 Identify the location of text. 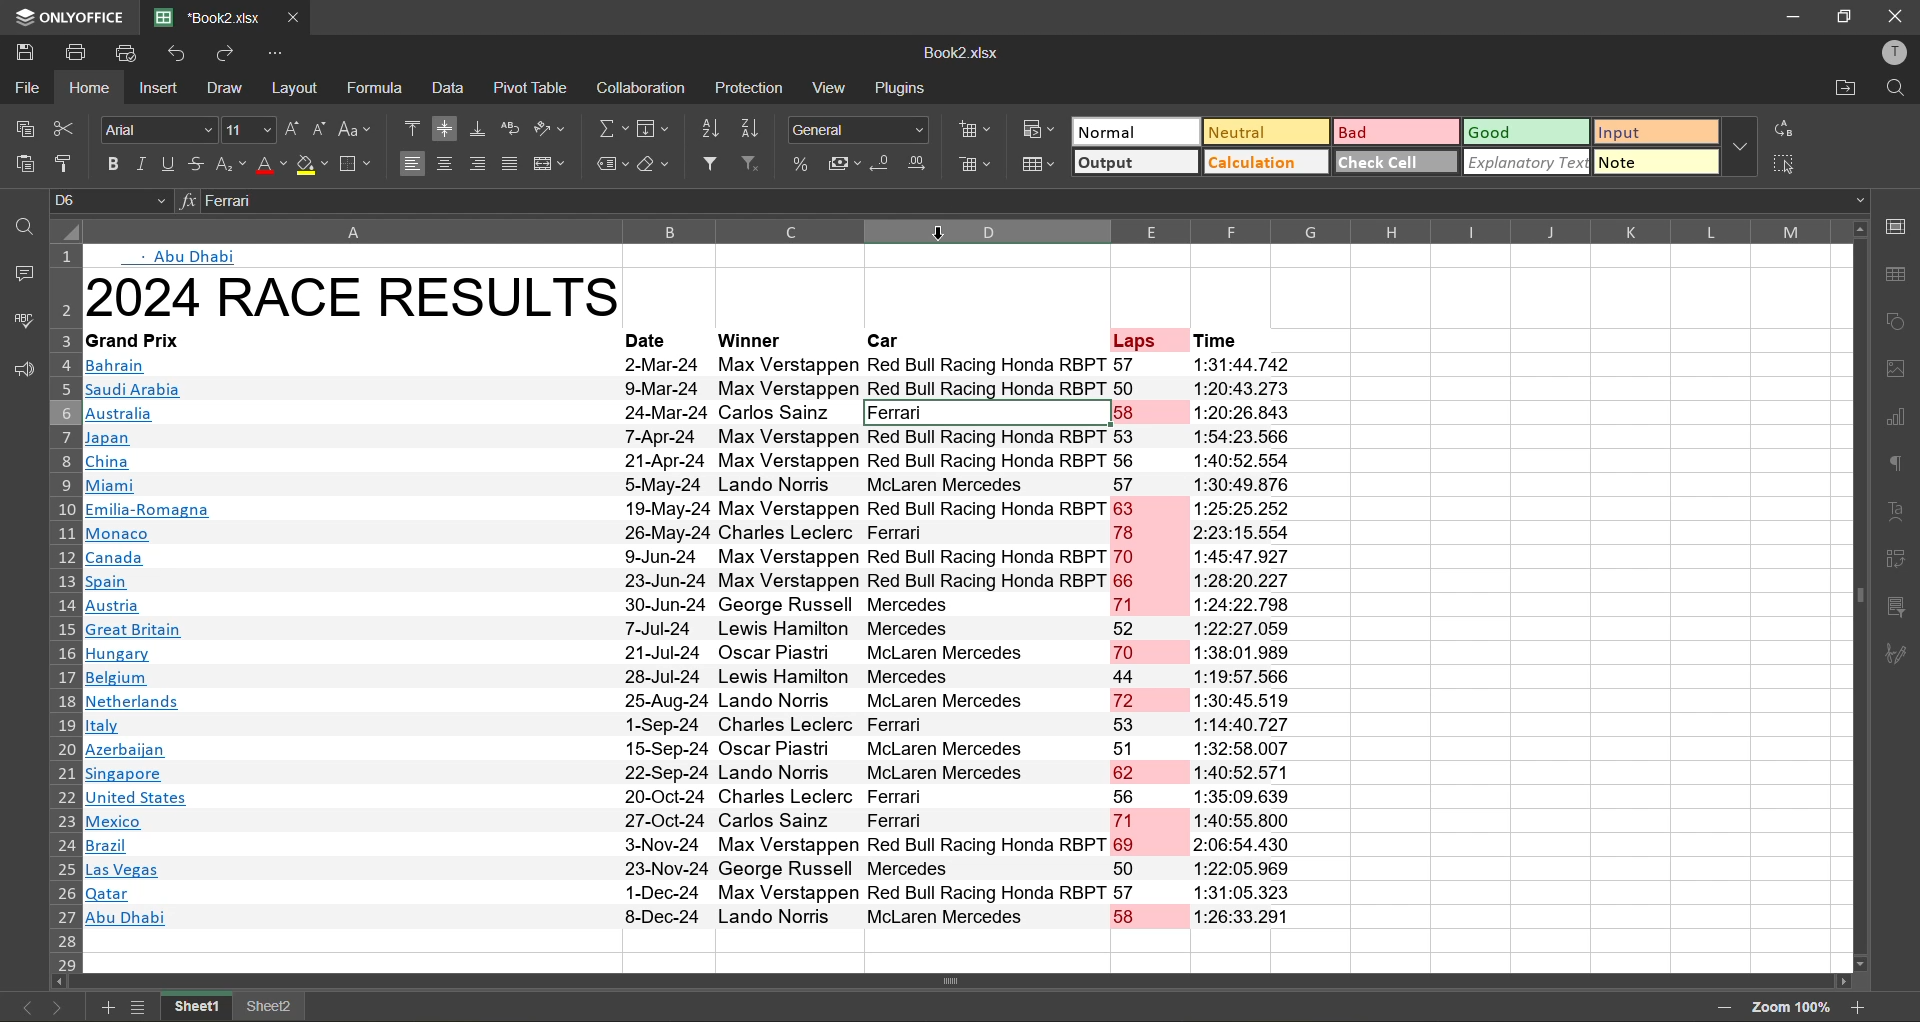
(1901, 511).